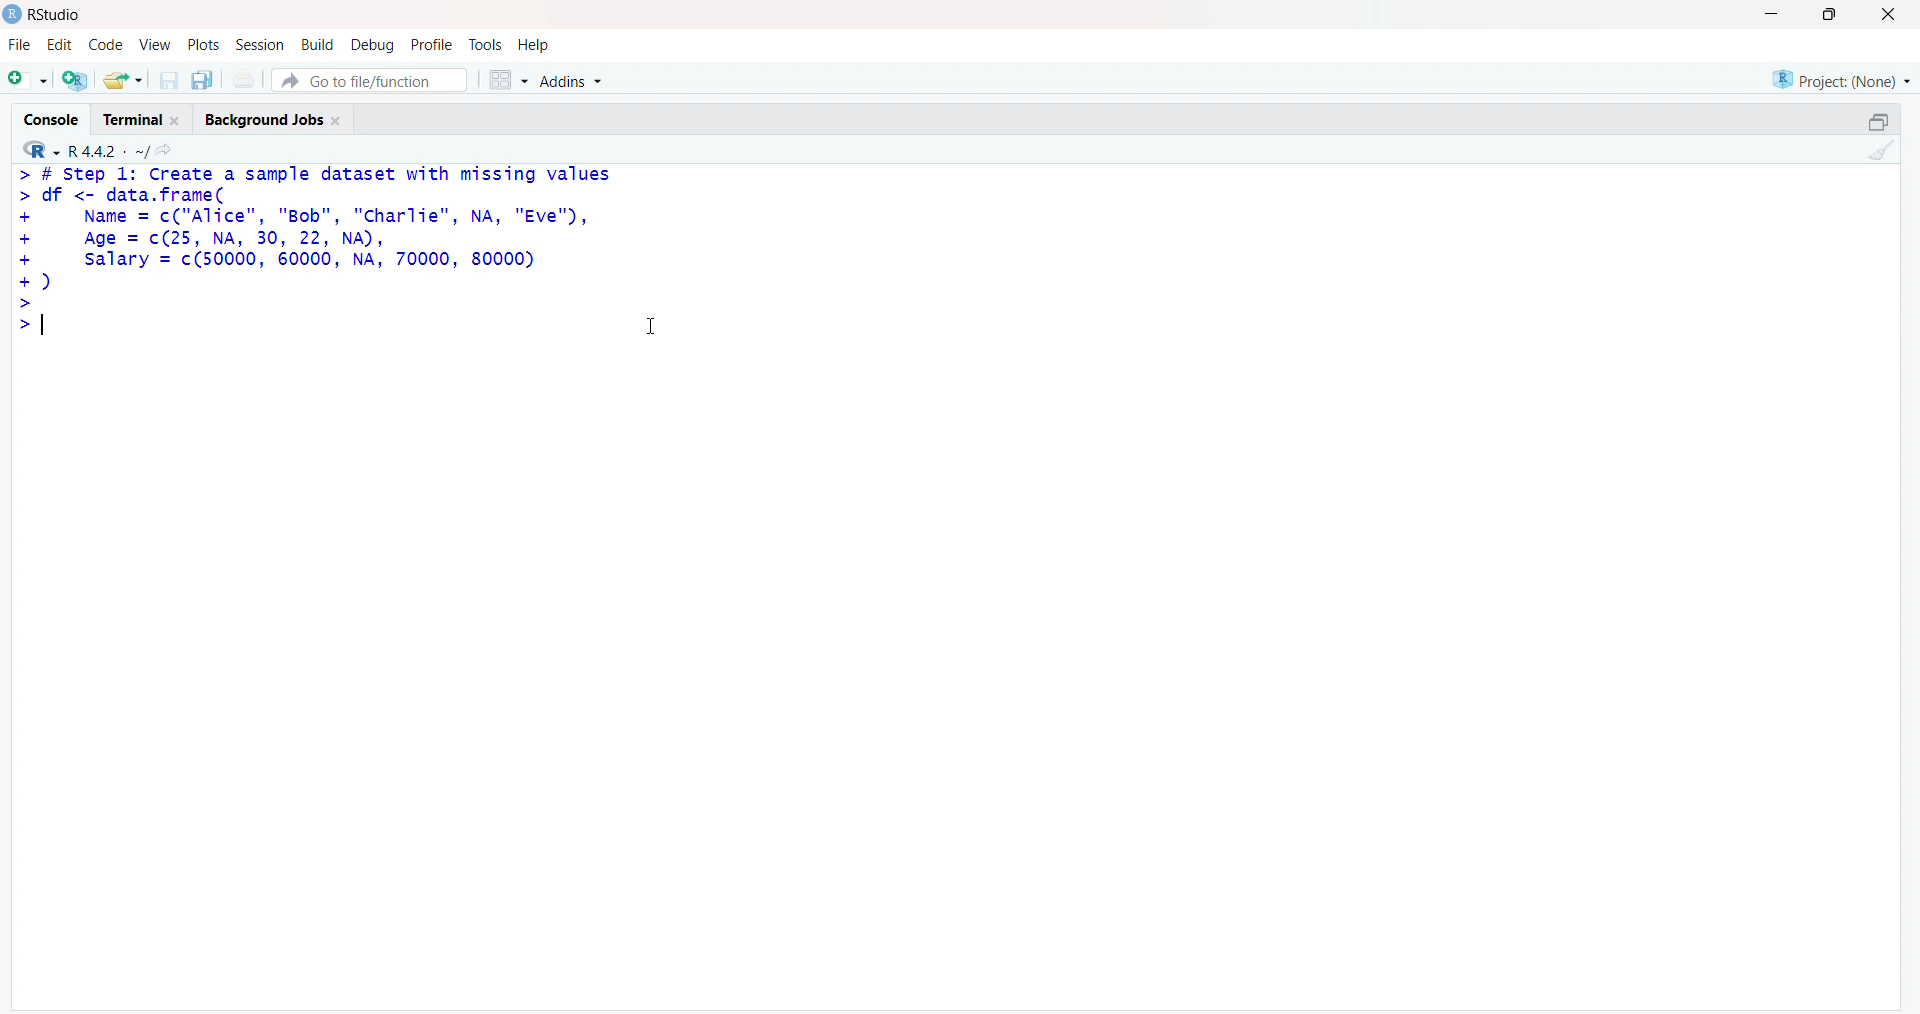  I want to click on Edit, so click(59, 46).